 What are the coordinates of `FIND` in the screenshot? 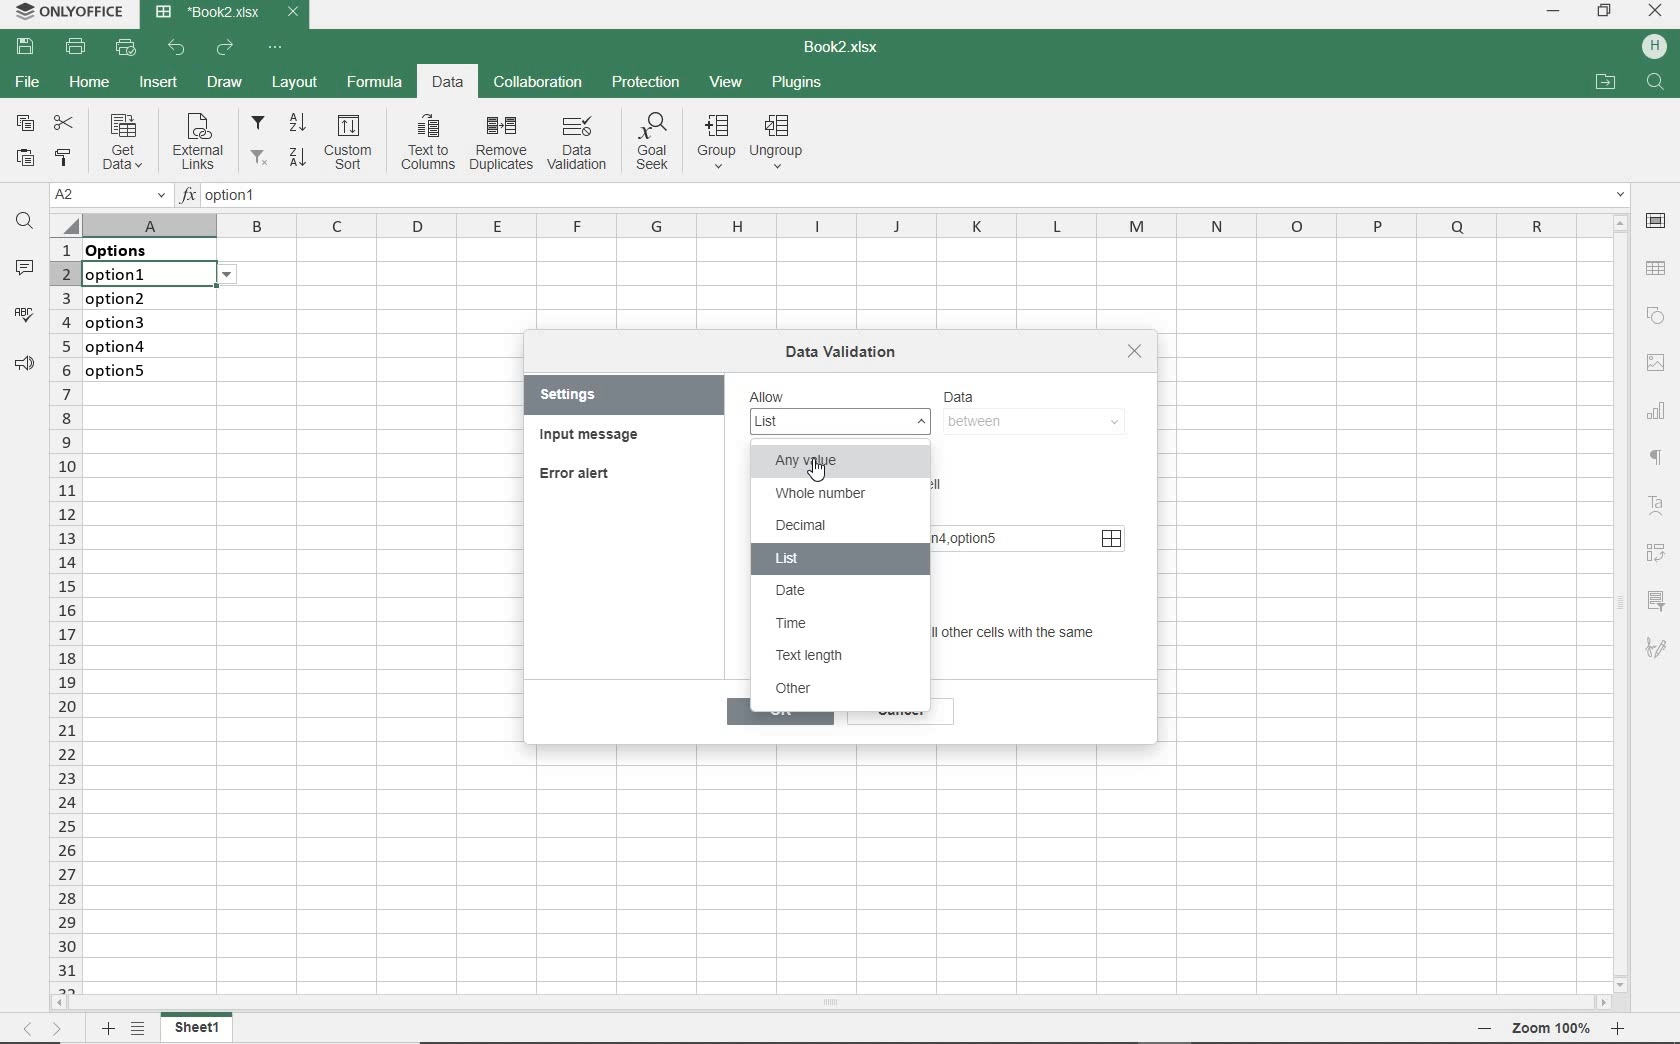 It's located at (23, 221).